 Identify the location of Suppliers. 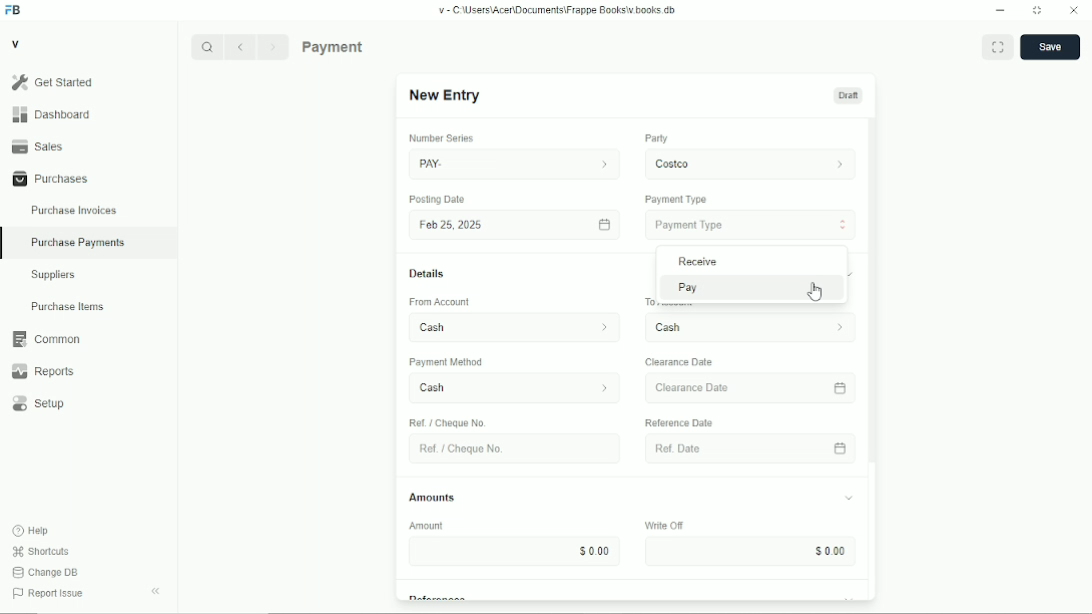
(89, 275).